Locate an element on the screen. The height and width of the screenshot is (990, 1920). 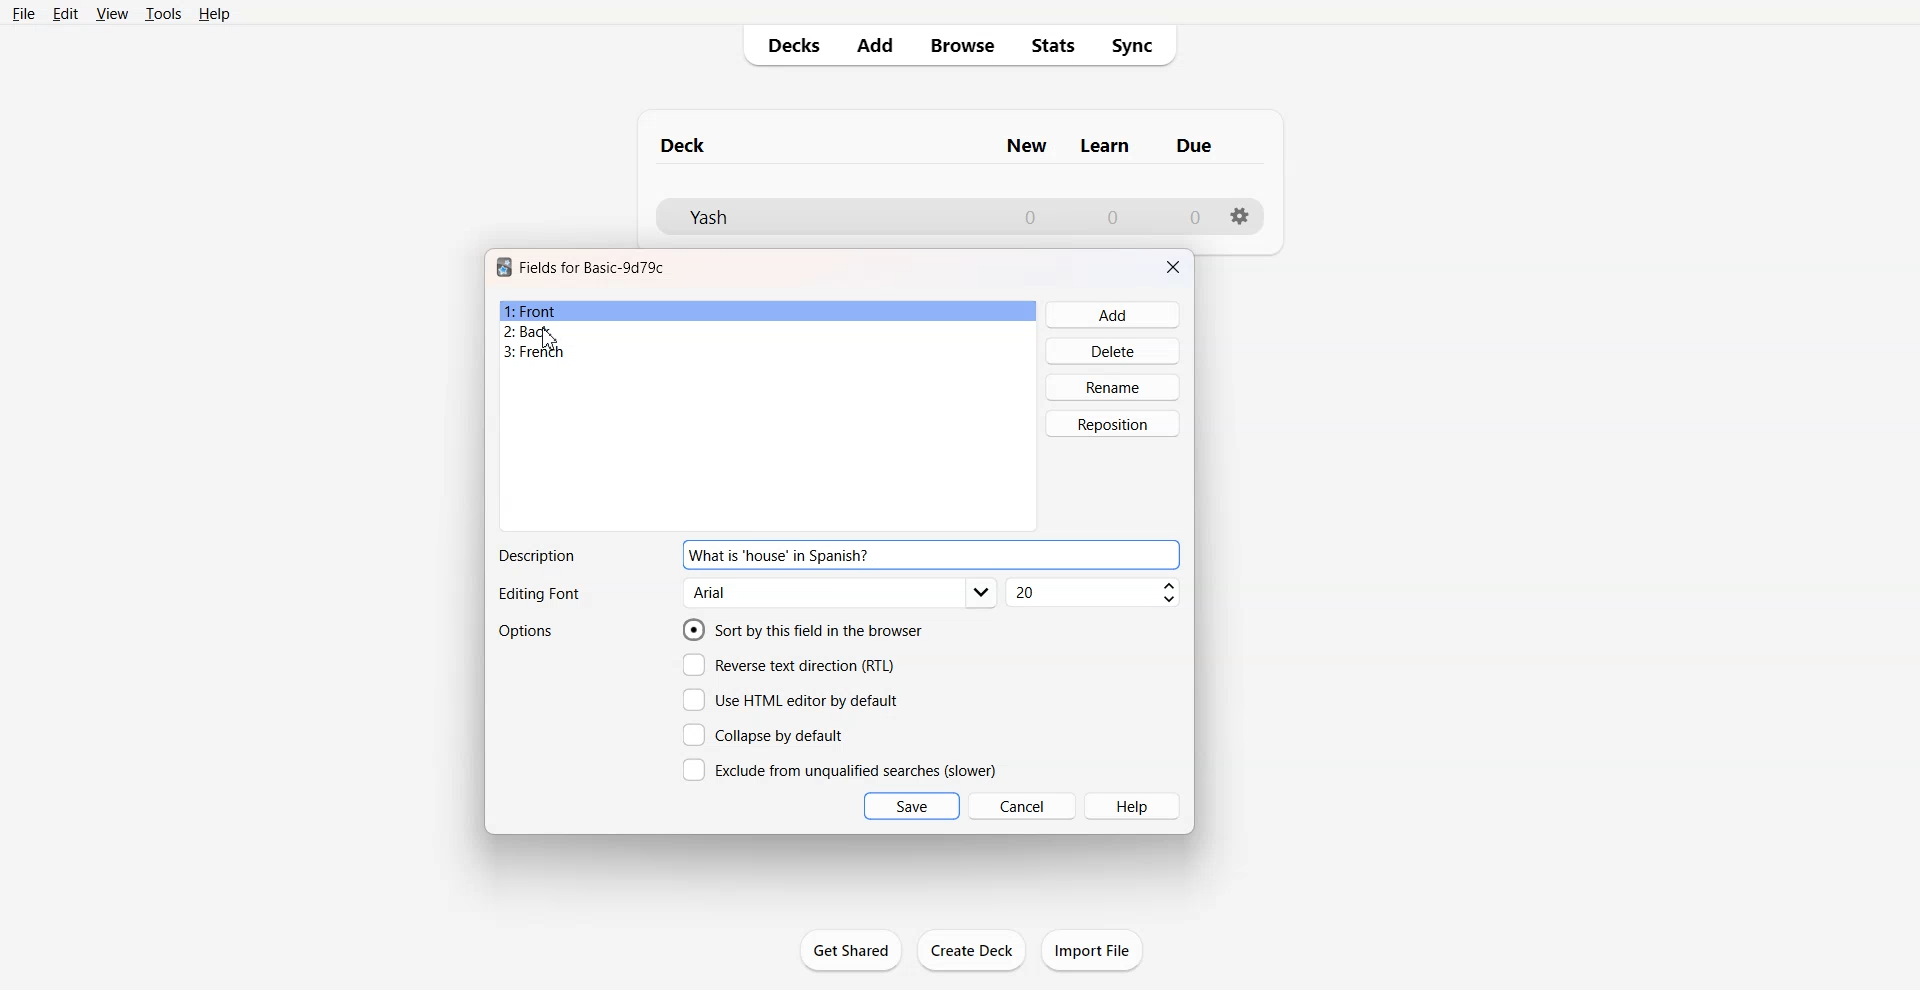
Cancel is located at coordinates (1023, 805).